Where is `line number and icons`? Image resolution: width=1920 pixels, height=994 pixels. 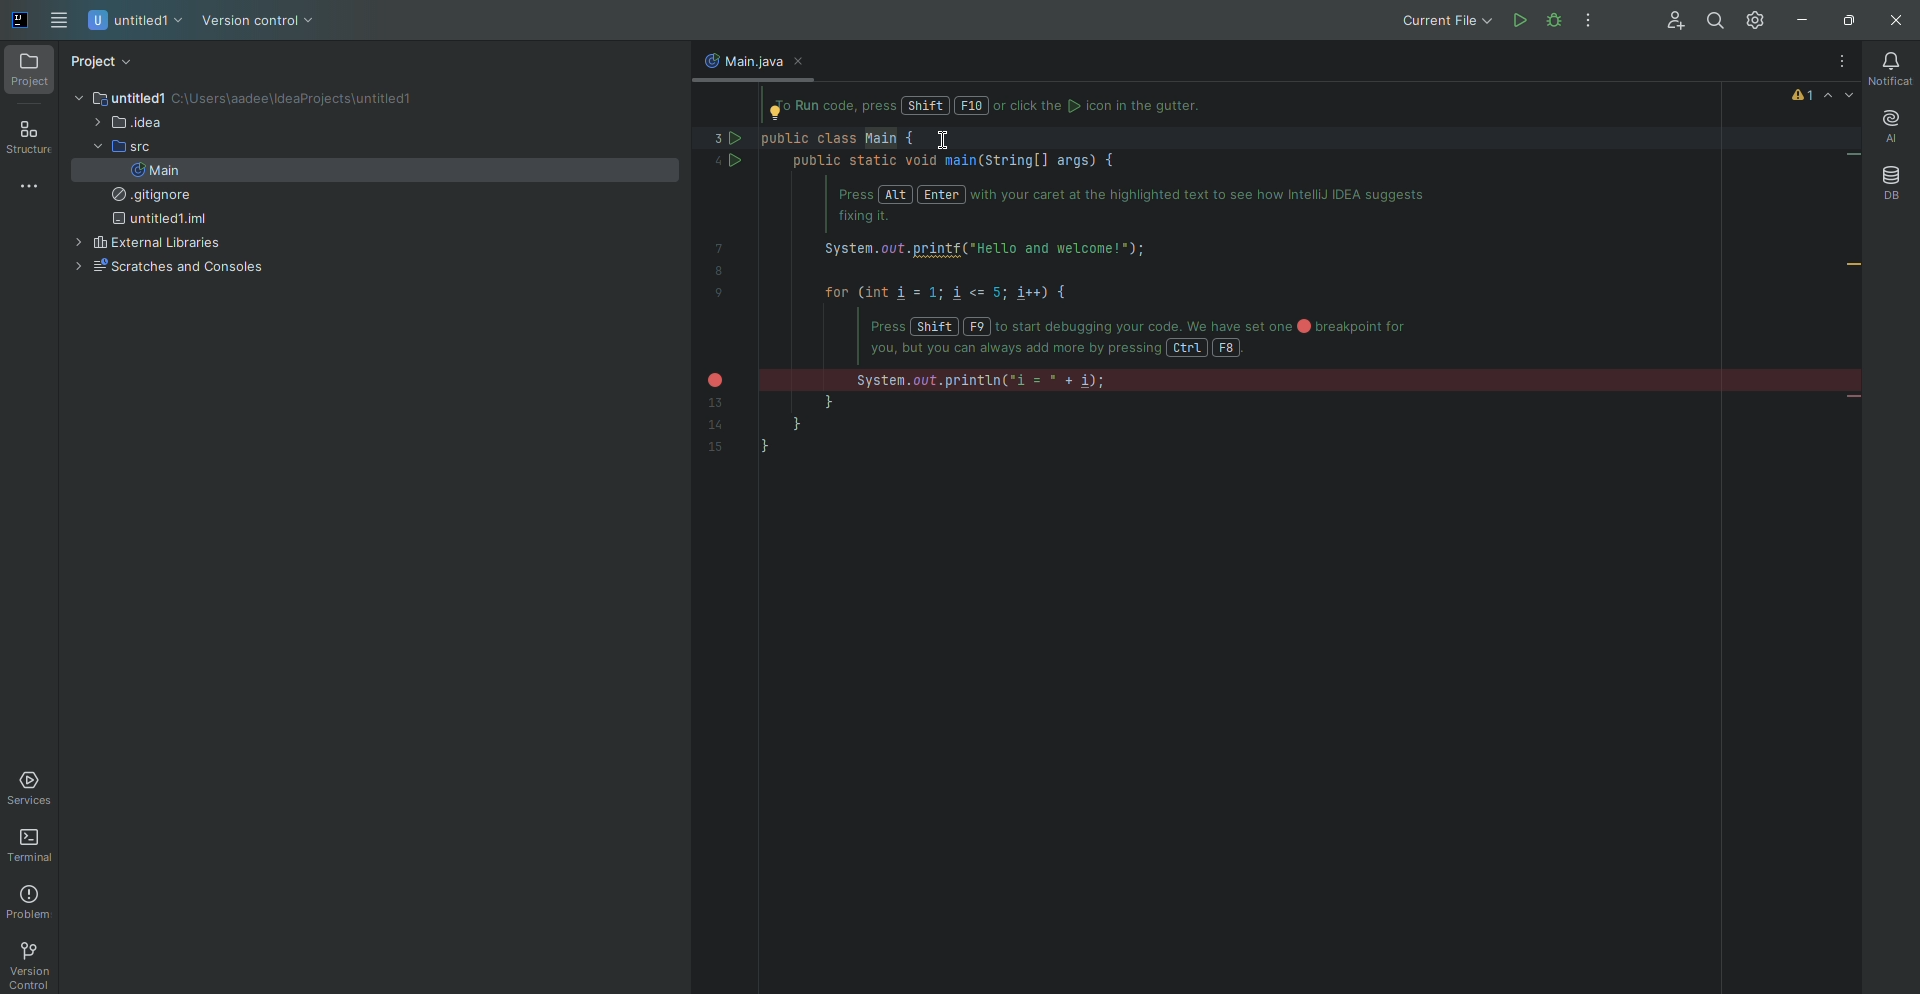 line number and icons is located at coordinates (724, 288).